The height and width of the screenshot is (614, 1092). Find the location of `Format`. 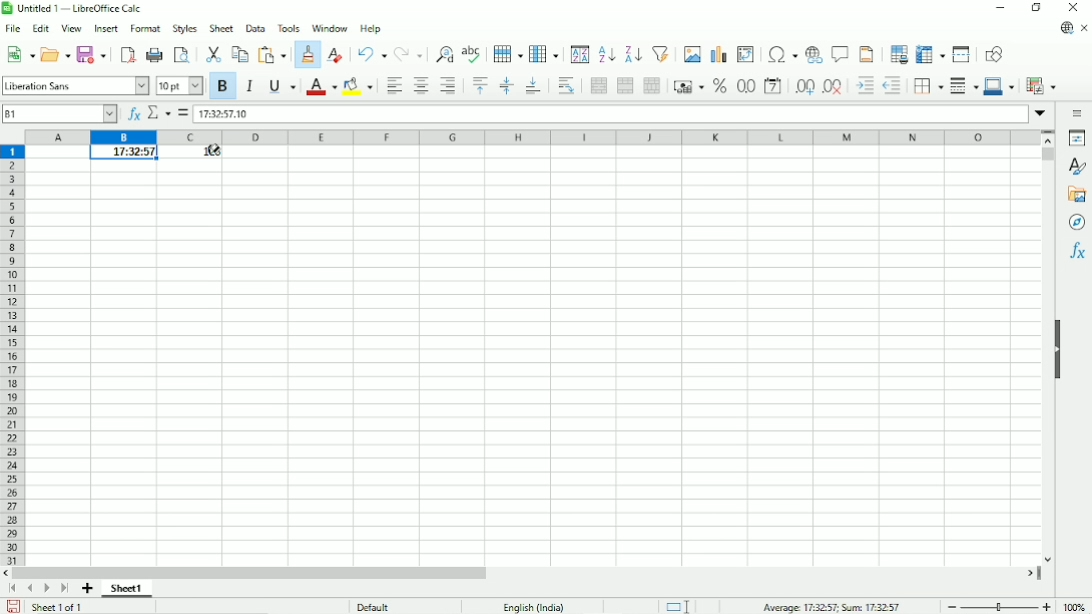

Format is located at coordinates (144, 30).